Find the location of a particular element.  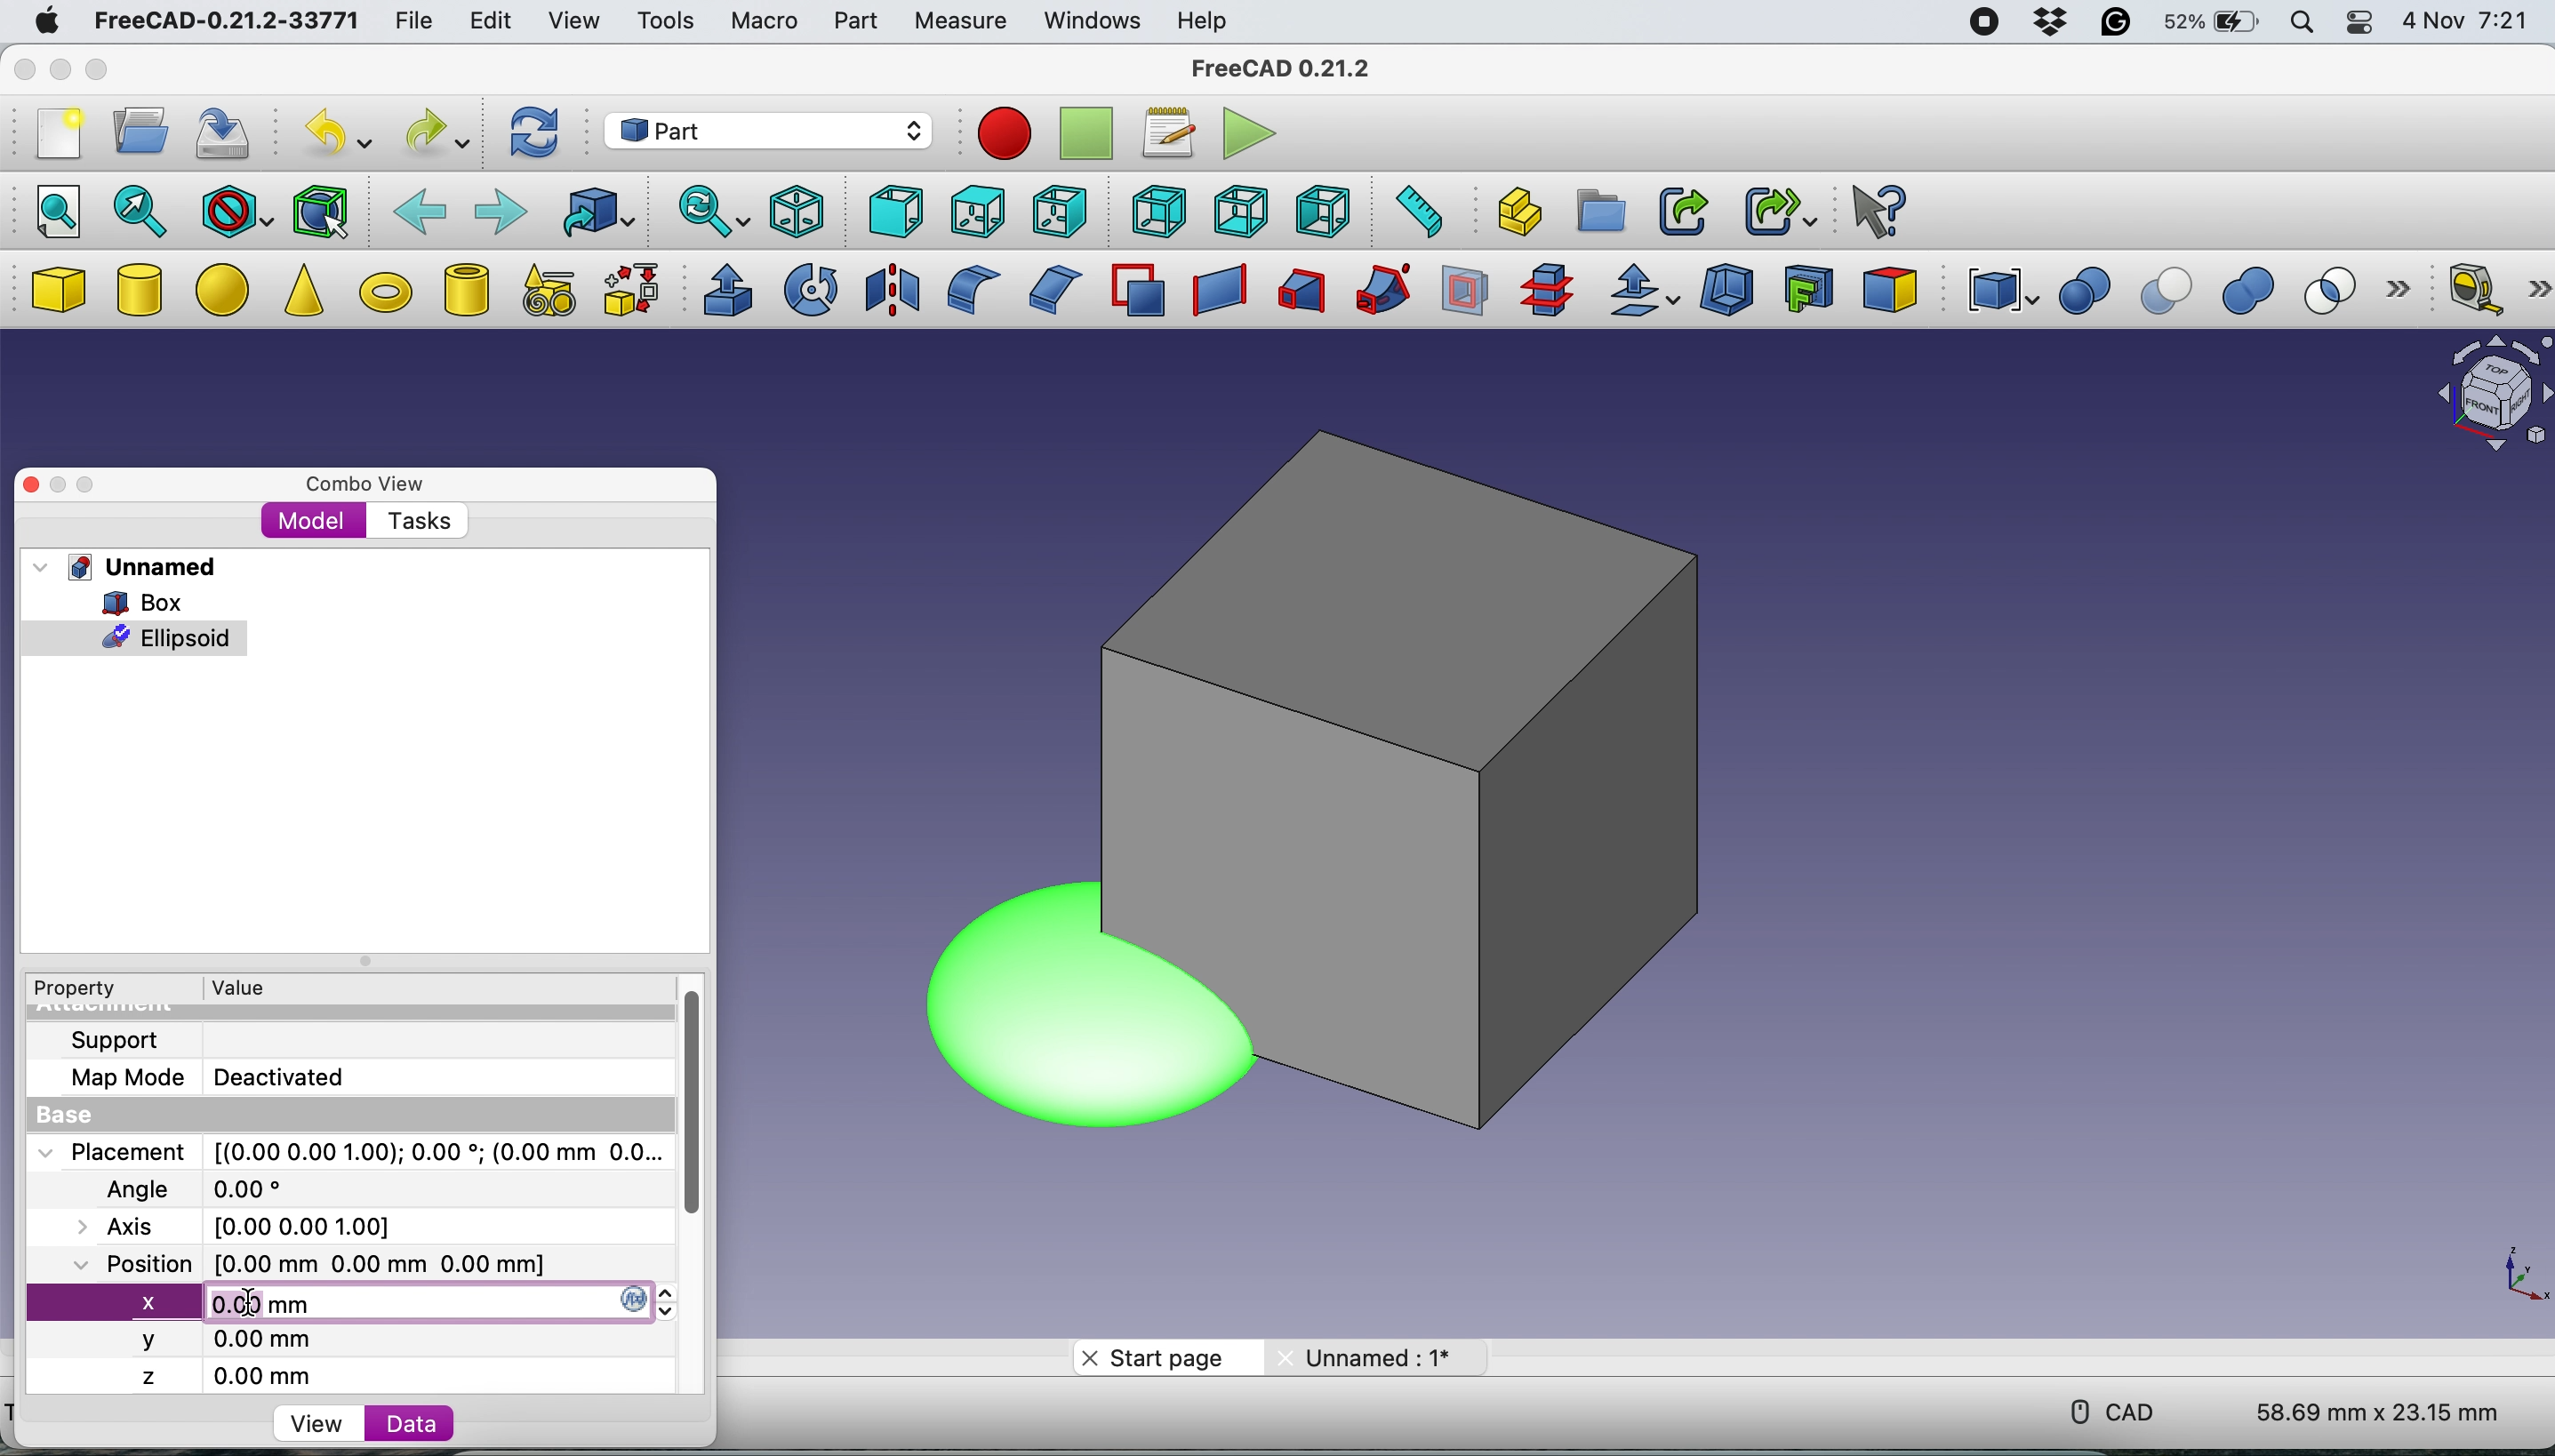

extrude is located at coordinates (722, 290).